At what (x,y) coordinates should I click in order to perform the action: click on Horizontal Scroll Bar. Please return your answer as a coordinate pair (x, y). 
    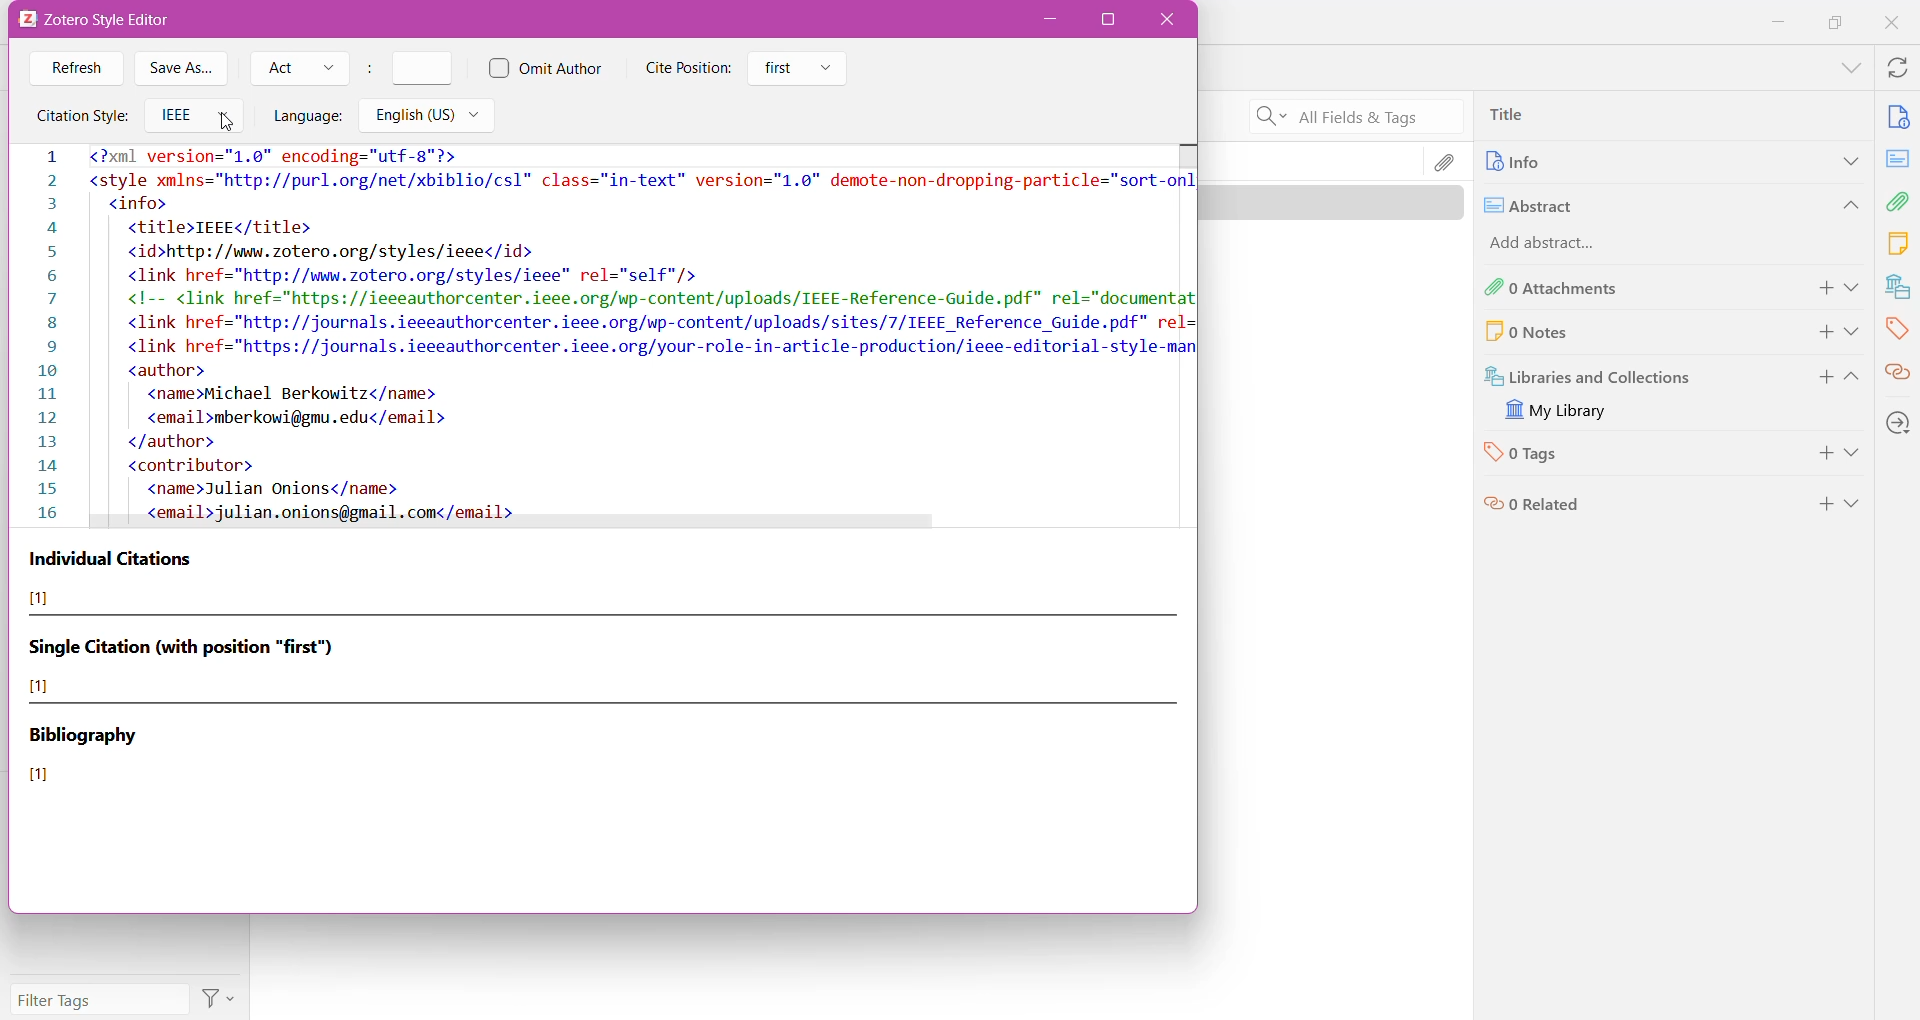
    Looking at the image, I should click on (525, 525).